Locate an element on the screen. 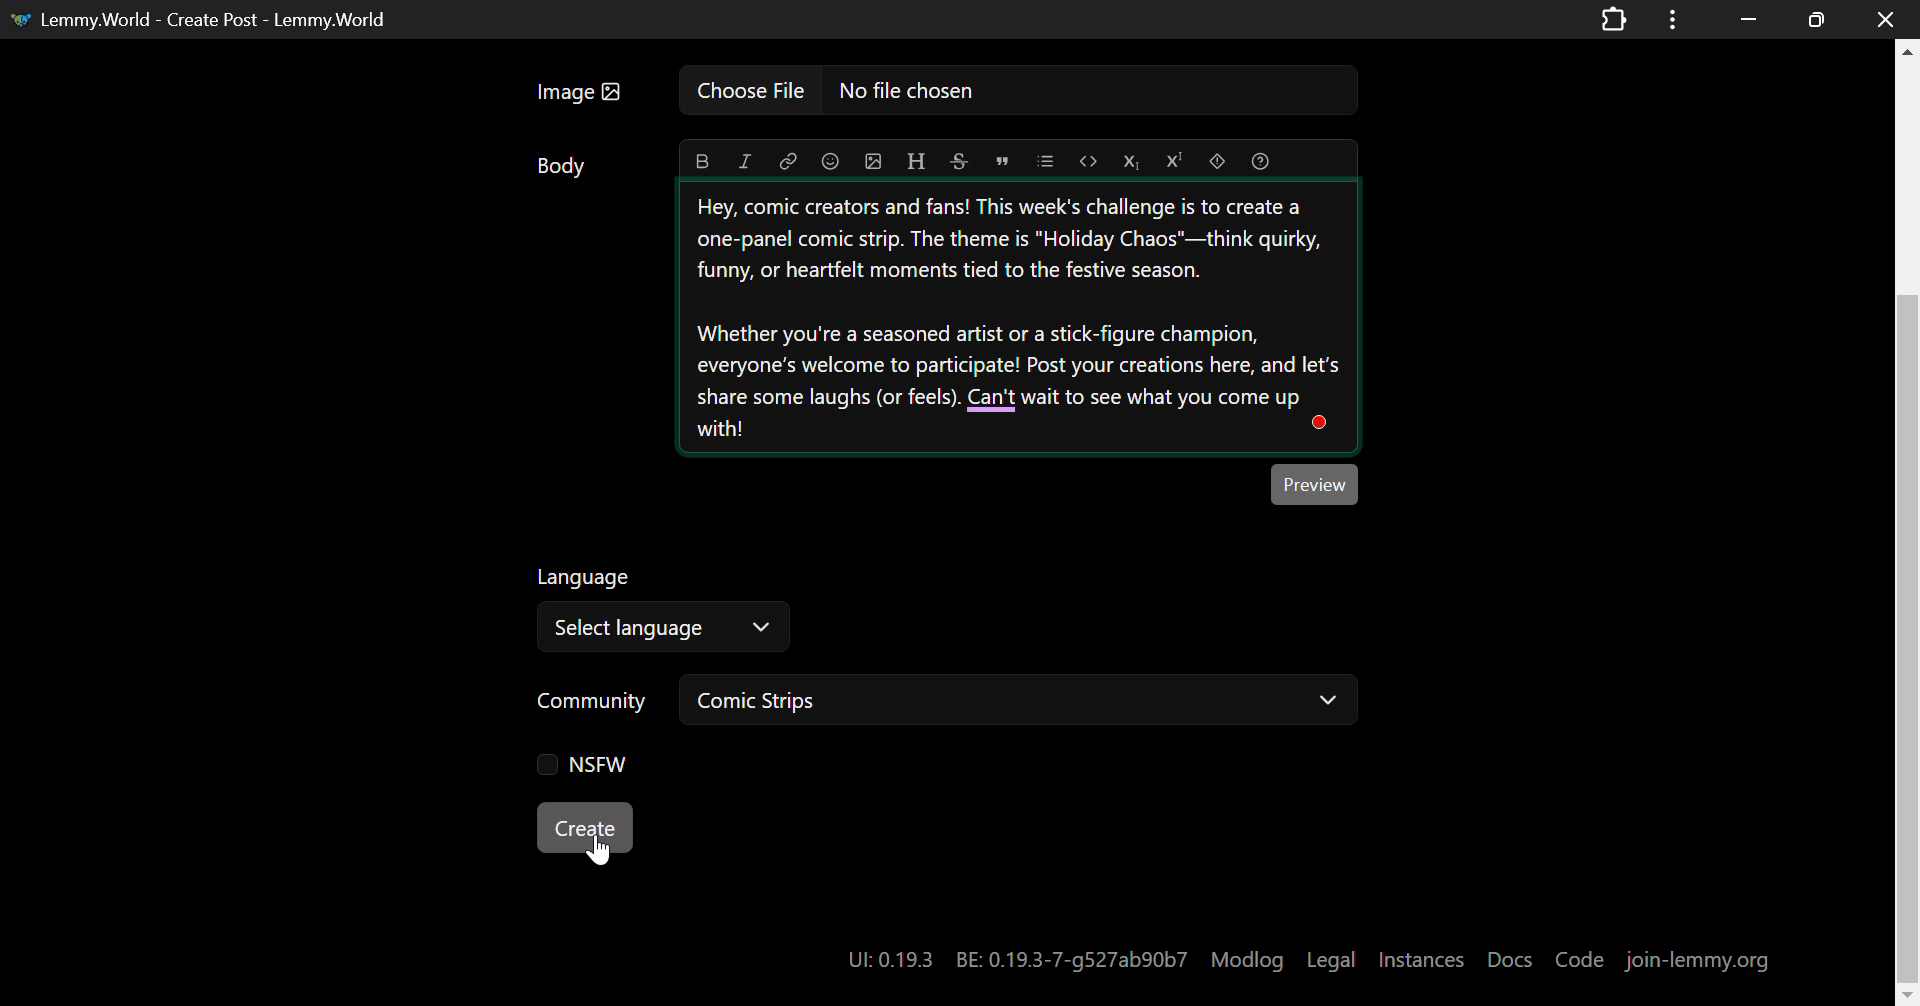 This screenshot has height=1006, width=1920. Cursor Position is located at coordinates (598, 842).